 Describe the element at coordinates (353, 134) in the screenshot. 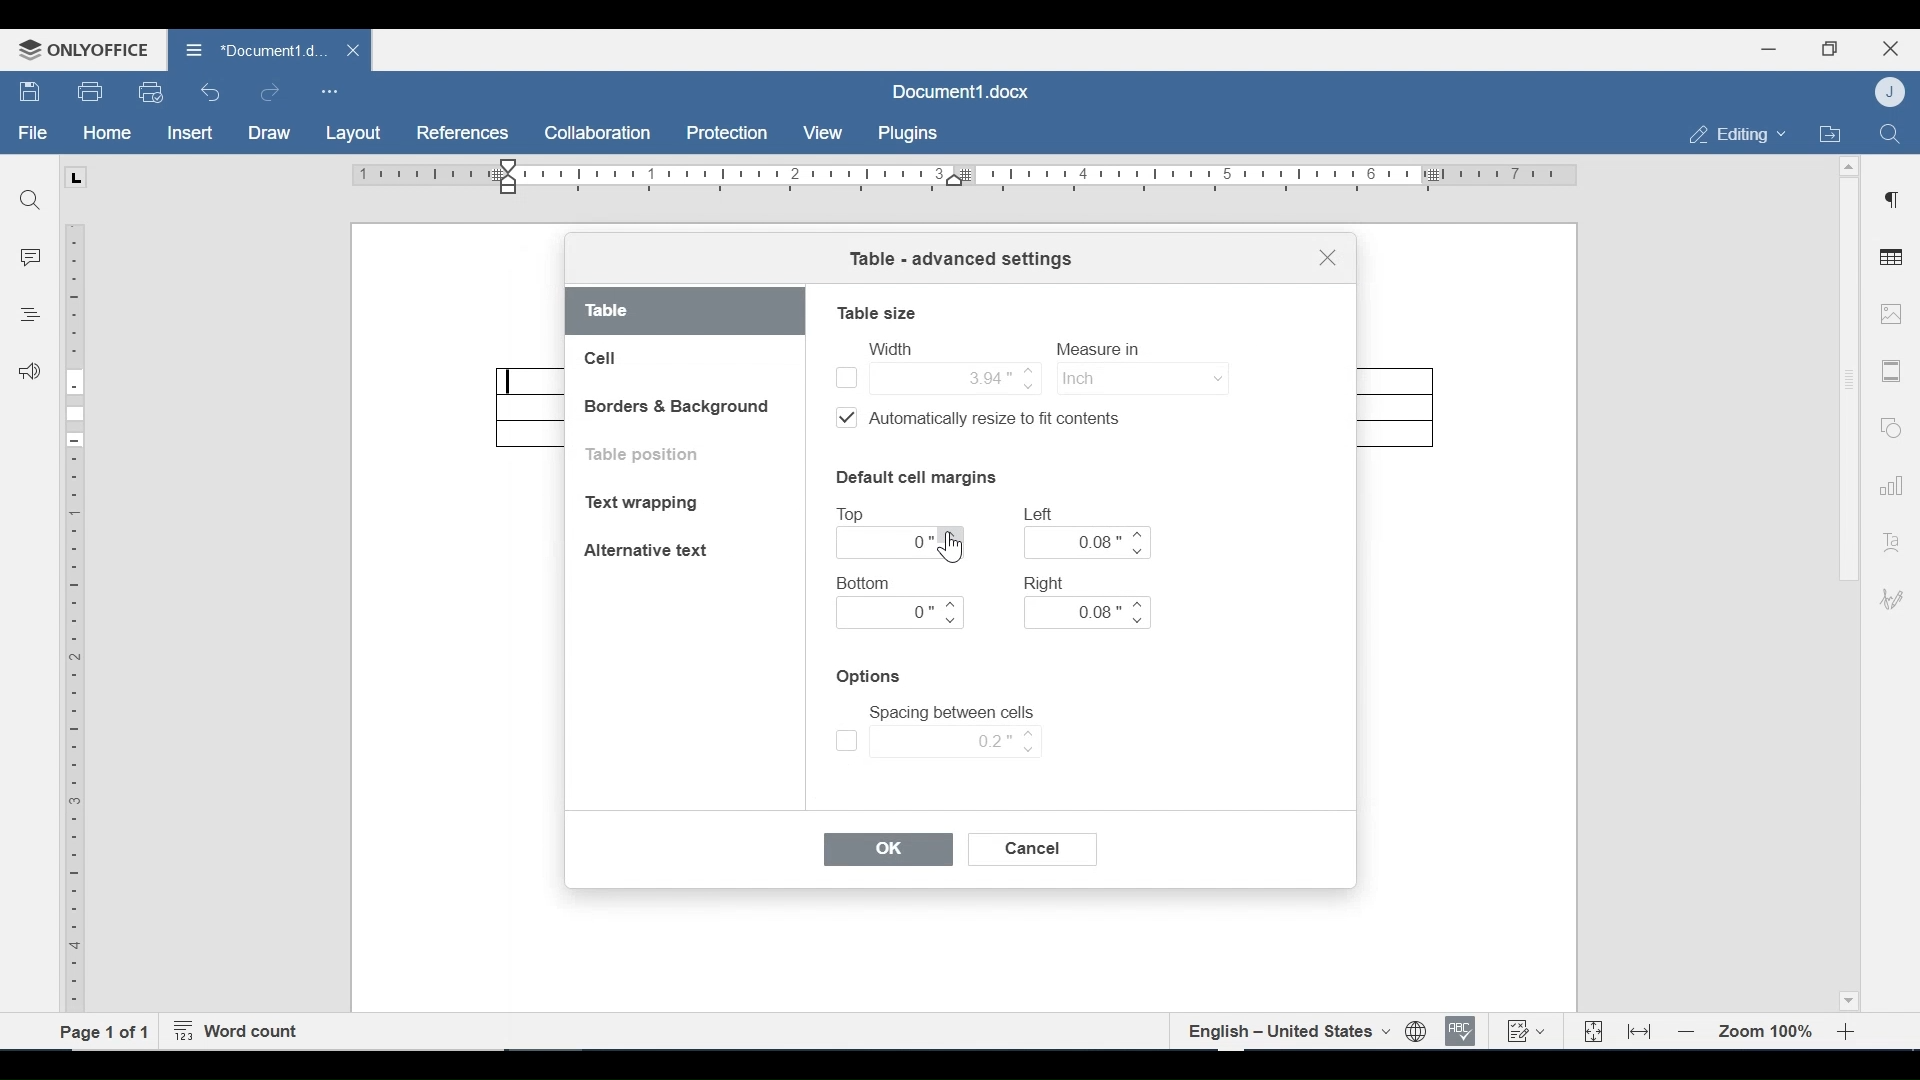

I see `Layout` at that location.